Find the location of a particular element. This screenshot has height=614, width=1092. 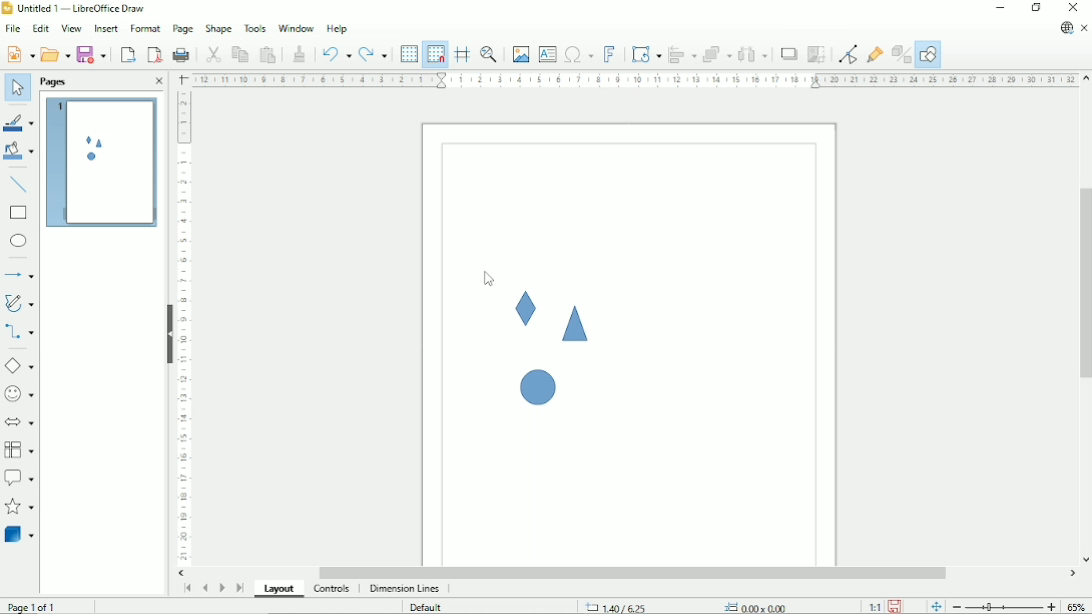

Shape is located at coordinates (534, 384).